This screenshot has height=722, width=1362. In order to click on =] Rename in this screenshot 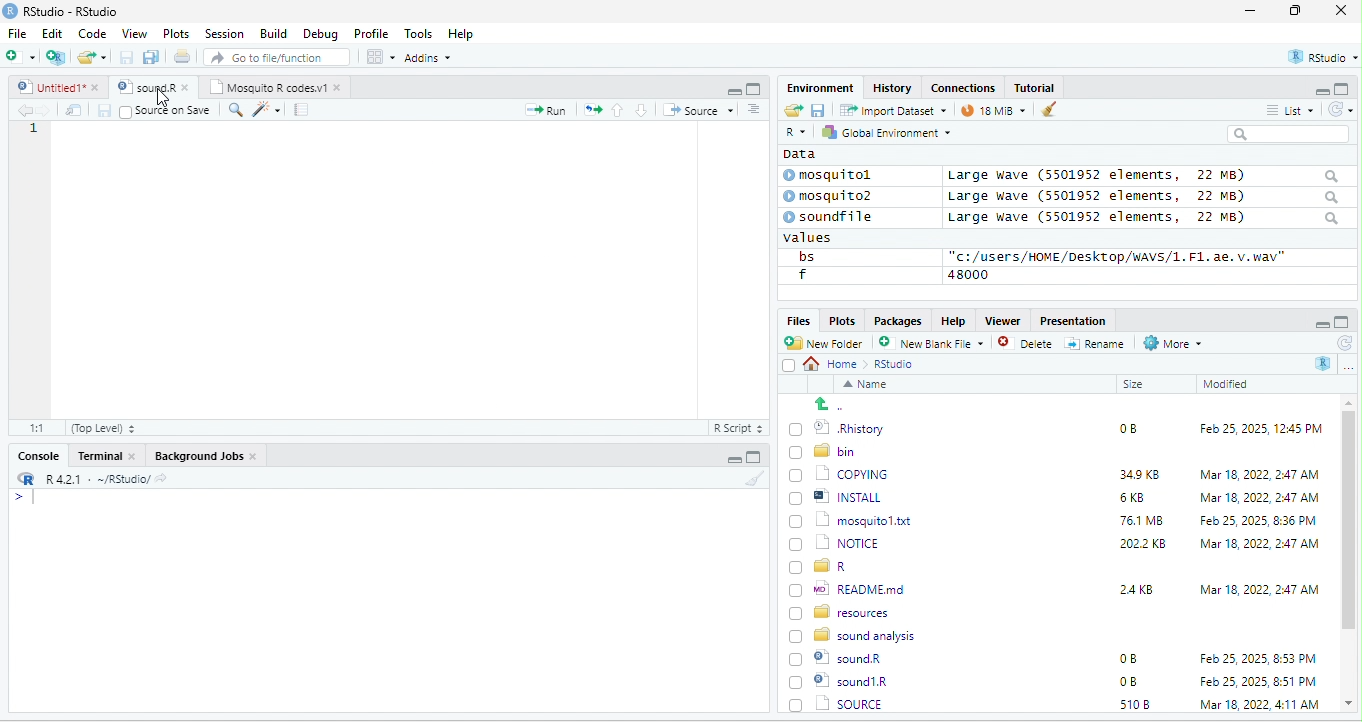, I will do `click(1096, 343)`.